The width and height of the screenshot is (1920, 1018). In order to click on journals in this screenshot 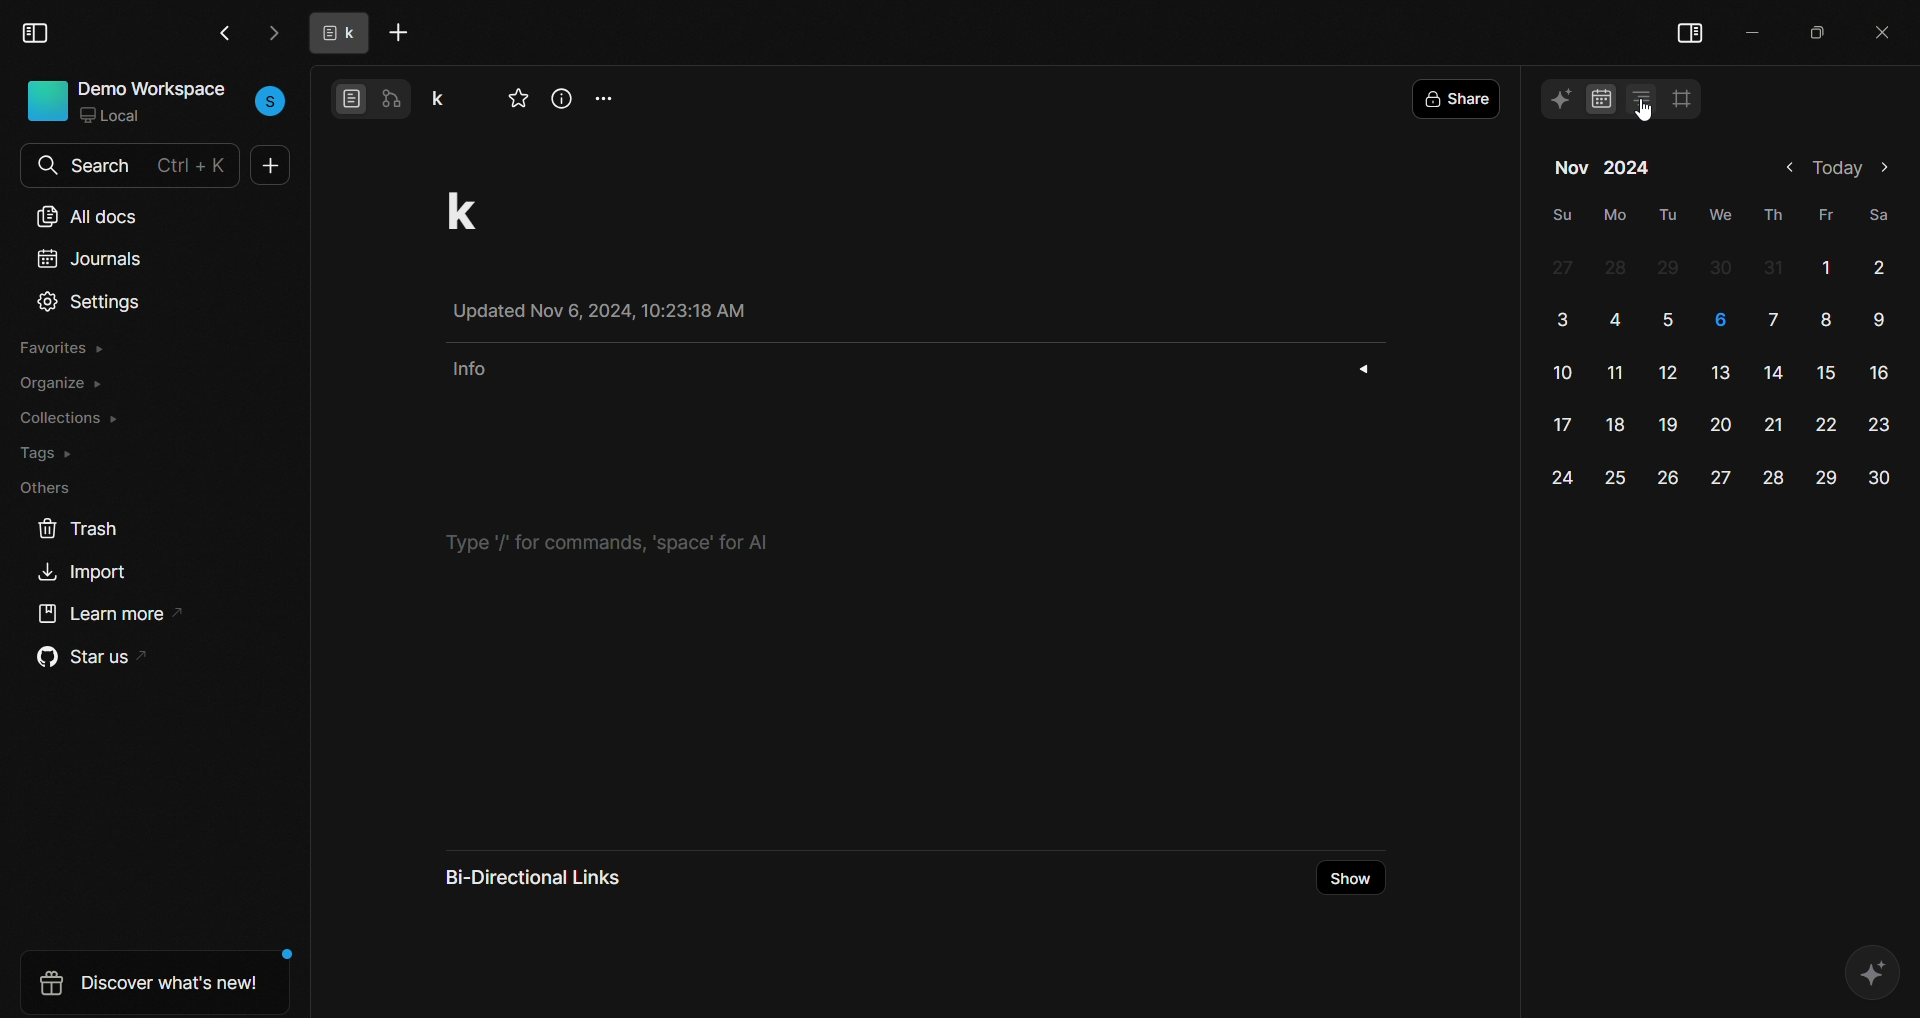, I will do `click(88, 263)`.